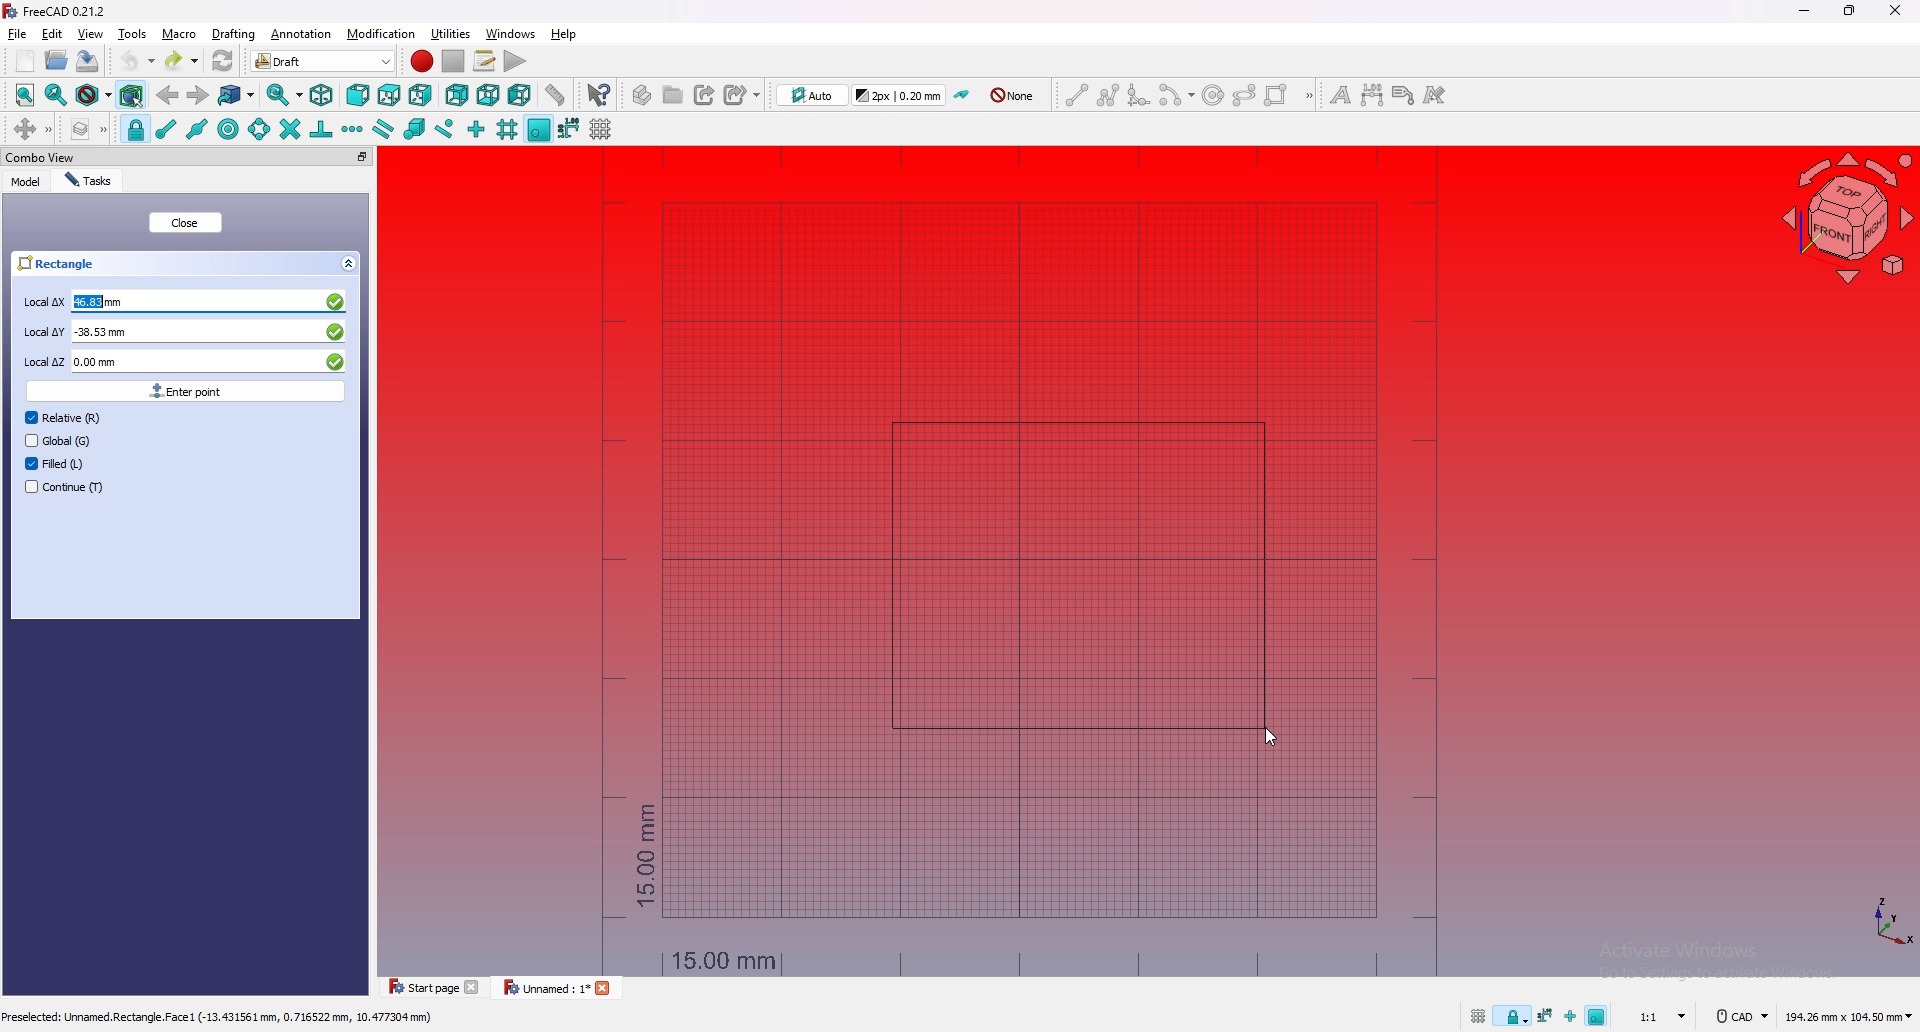 The image size is (1920, 1032). What do you see at coordinates (1310, 98) in the screenshot?
I see `draft creation tools` at bounding box center [1310, 98].